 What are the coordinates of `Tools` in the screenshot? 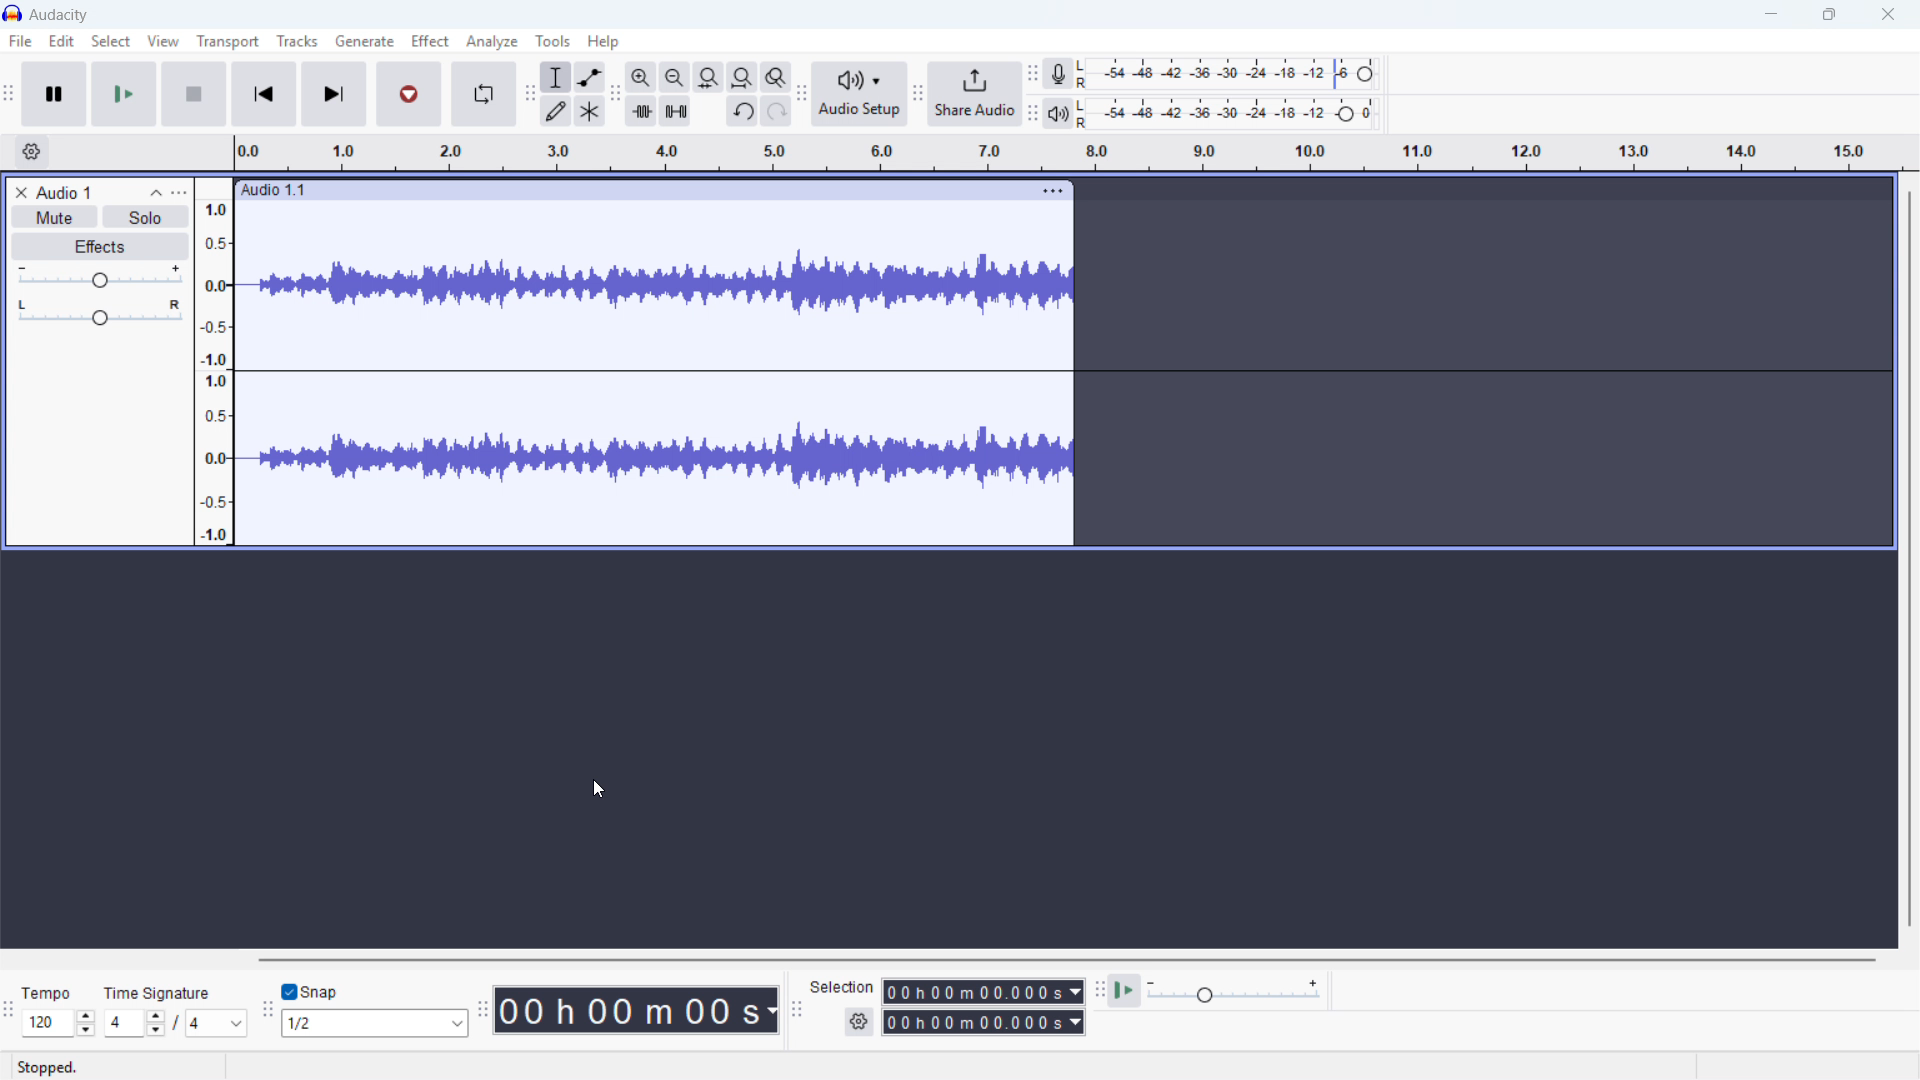 It's located at (554, 40).